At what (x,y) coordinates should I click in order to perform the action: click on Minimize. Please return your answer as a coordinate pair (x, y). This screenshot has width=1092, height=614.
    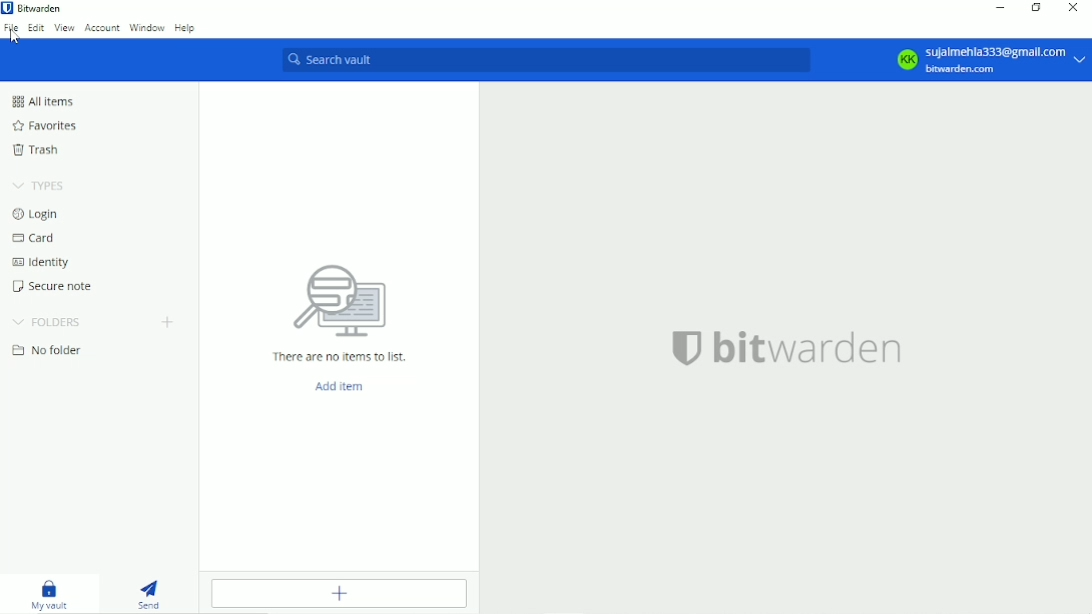
    Looking at the image, I should click on (1001, 7).